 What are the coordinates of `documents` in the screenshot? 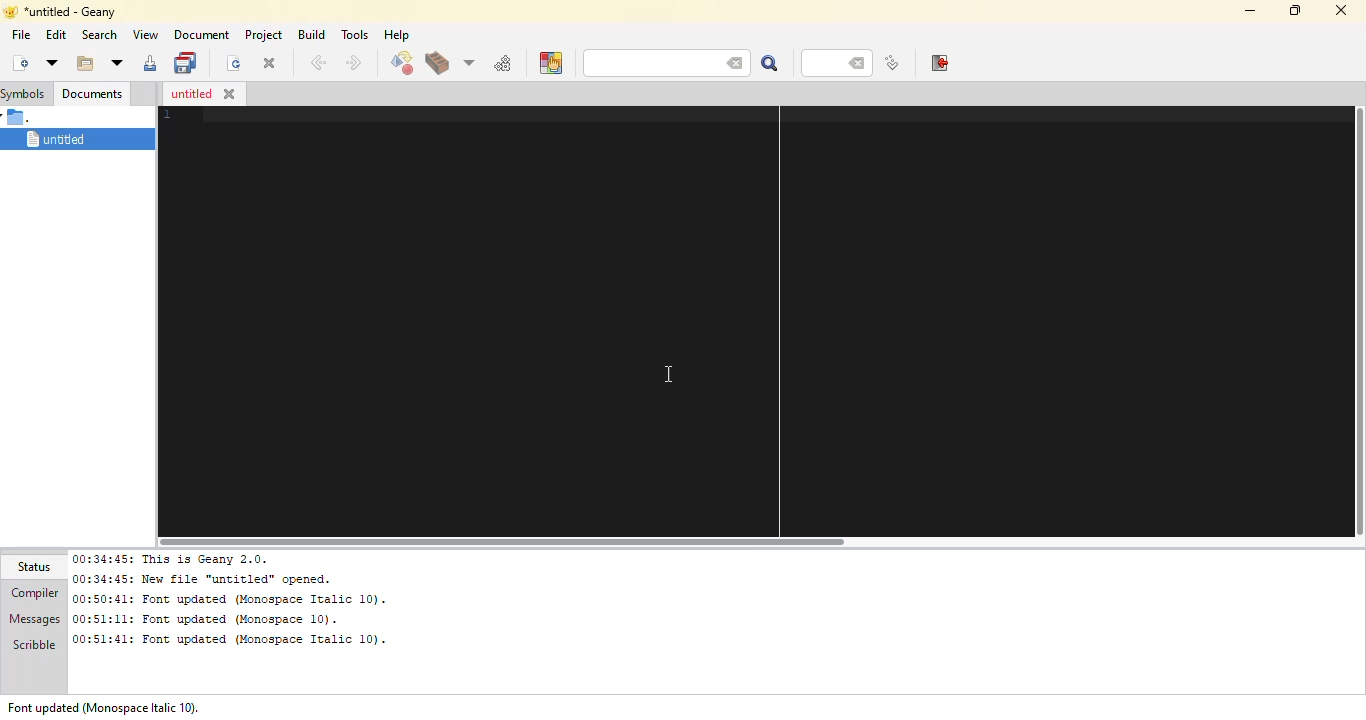 It's located at (91, 92).